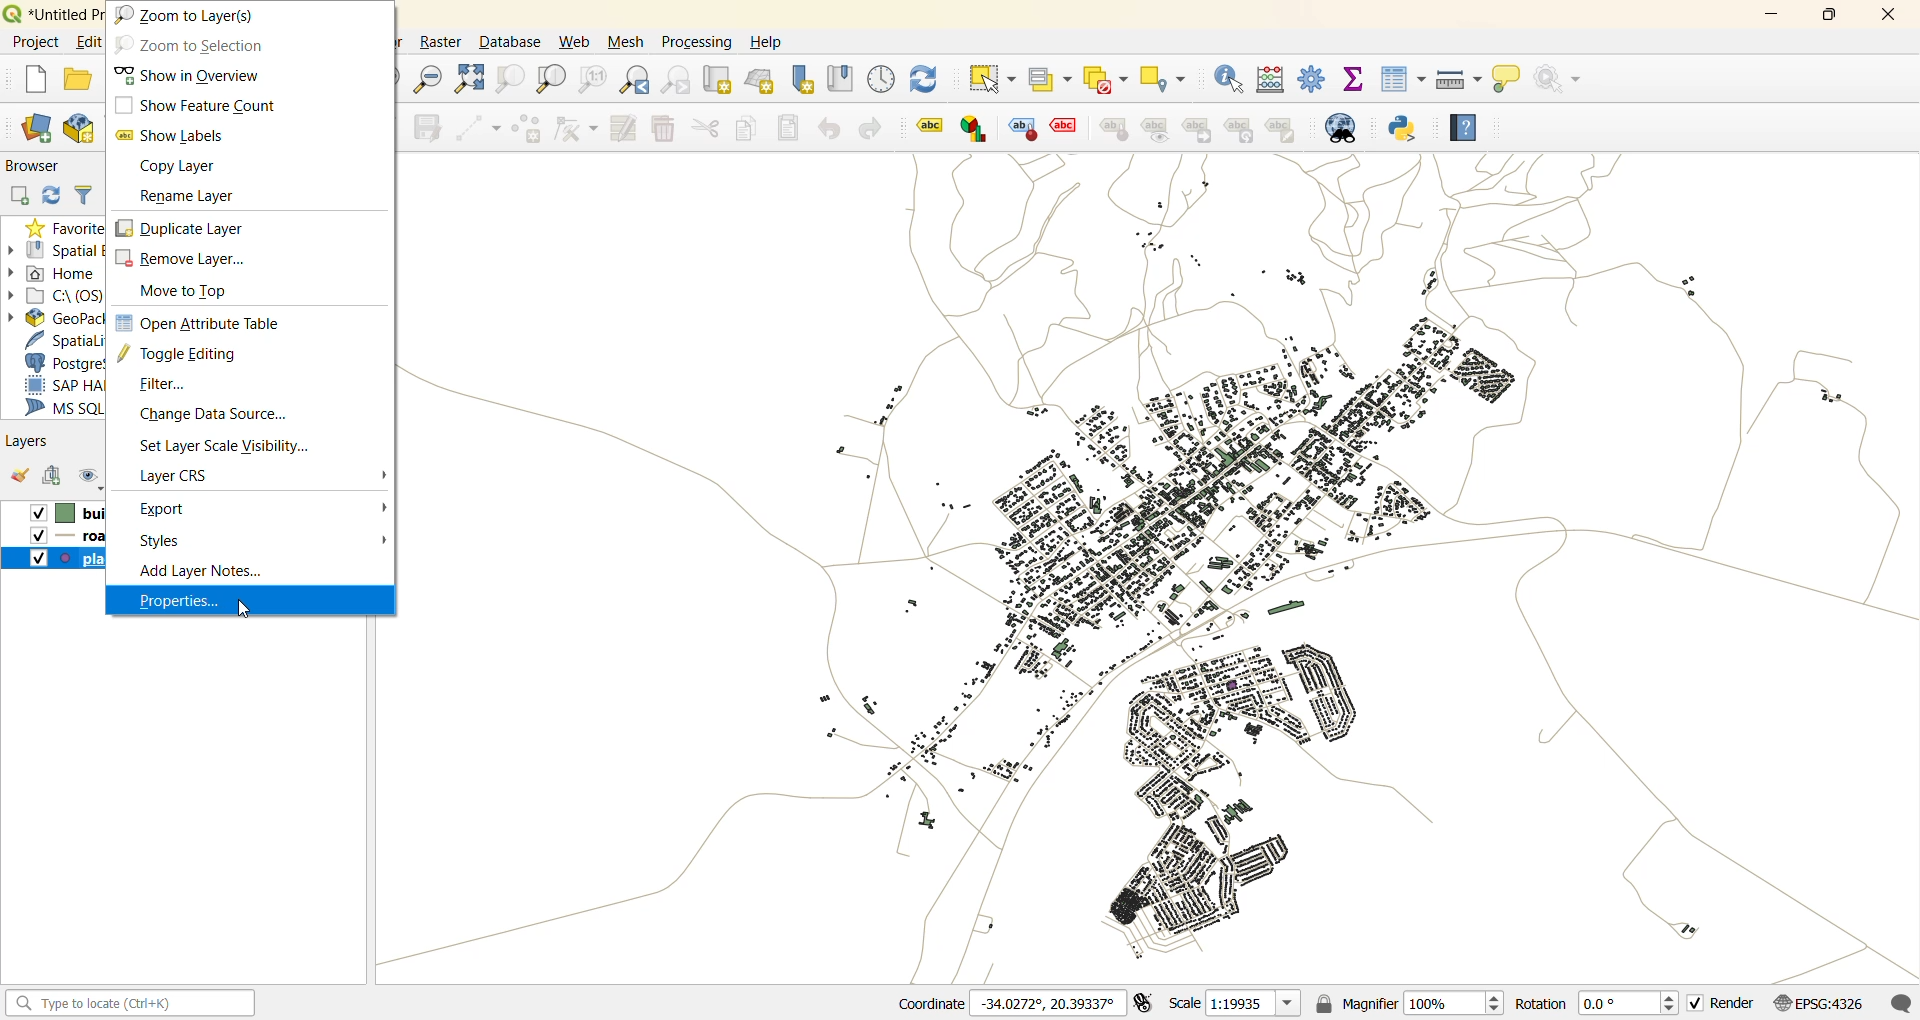 This screenshot has height=1020, width=1920. What do you see at coordinates (178, 475) in the screenshot?
I see `crs` at bounding box center [178, 475].